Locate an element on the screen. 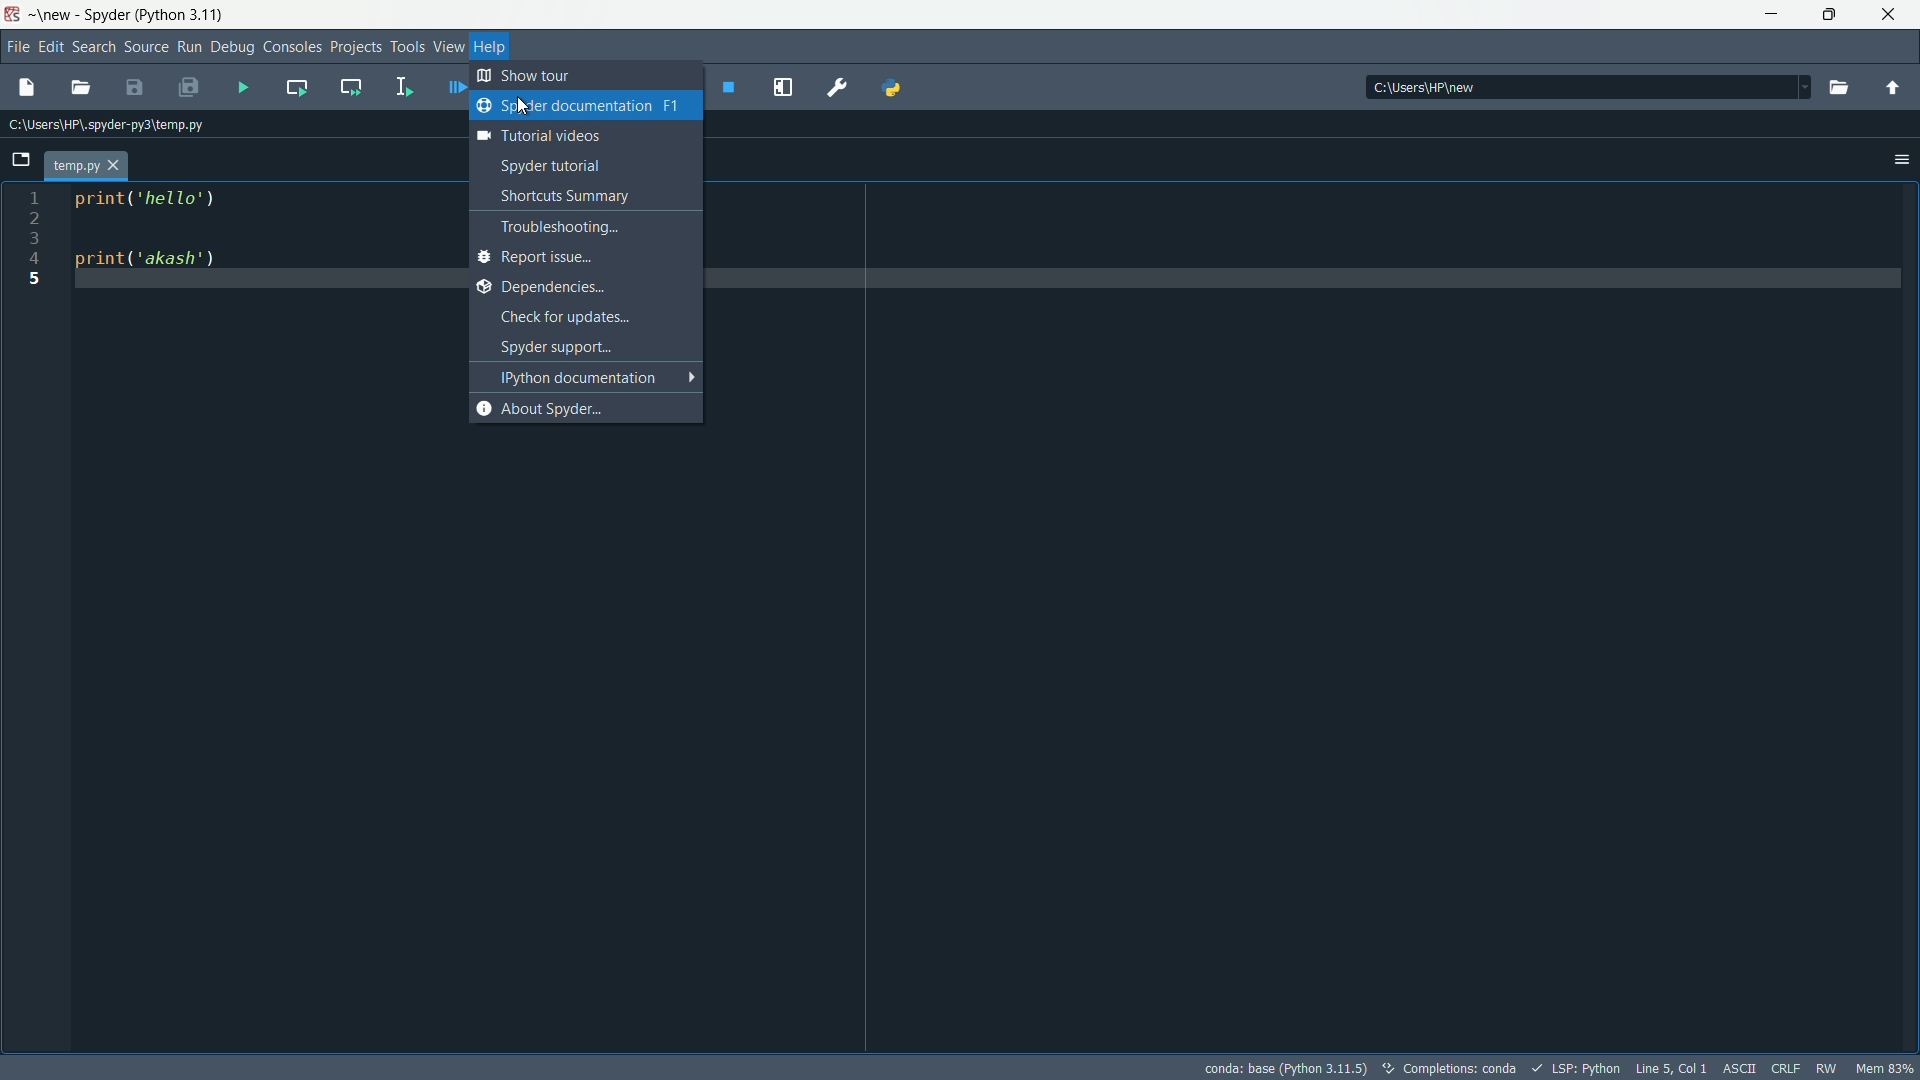  maximize is located at coordinates (1832, 15).